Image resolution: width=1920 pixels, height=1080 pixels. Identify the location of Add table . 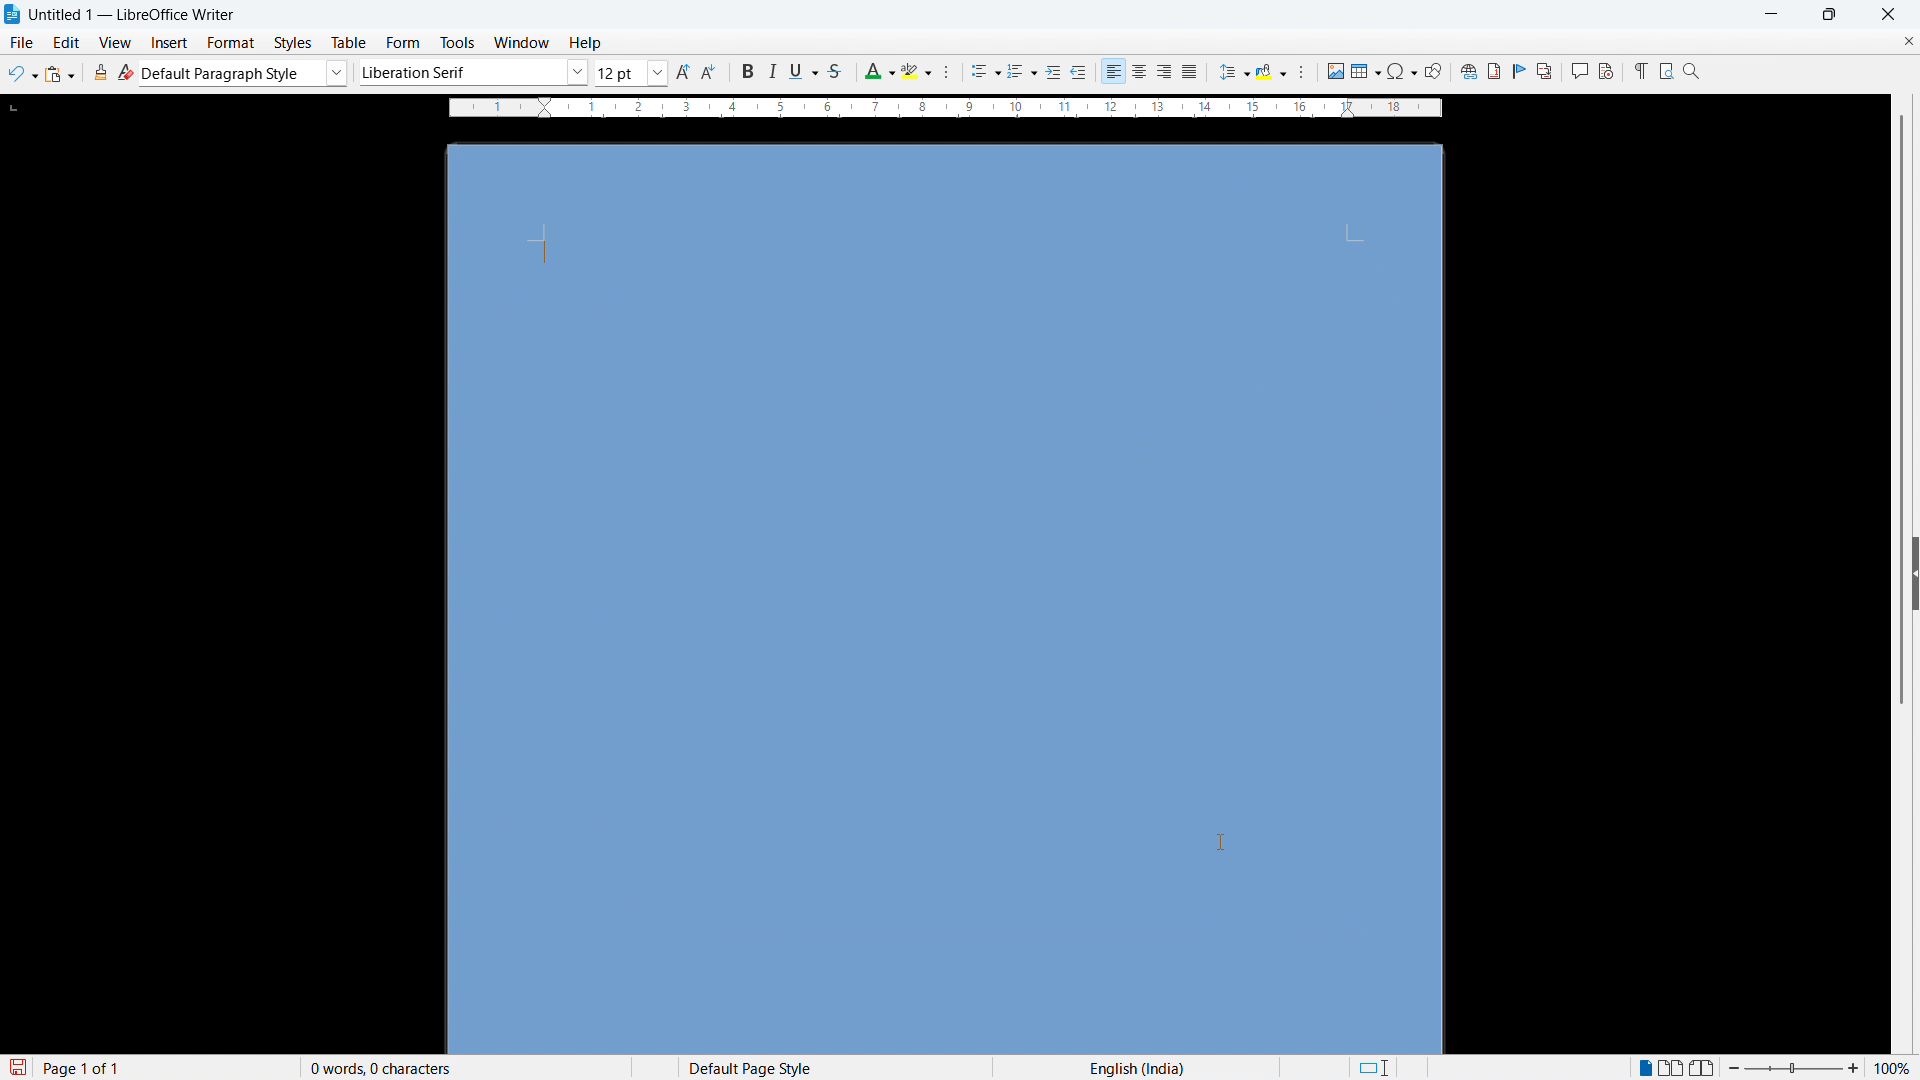
(1366, 71).